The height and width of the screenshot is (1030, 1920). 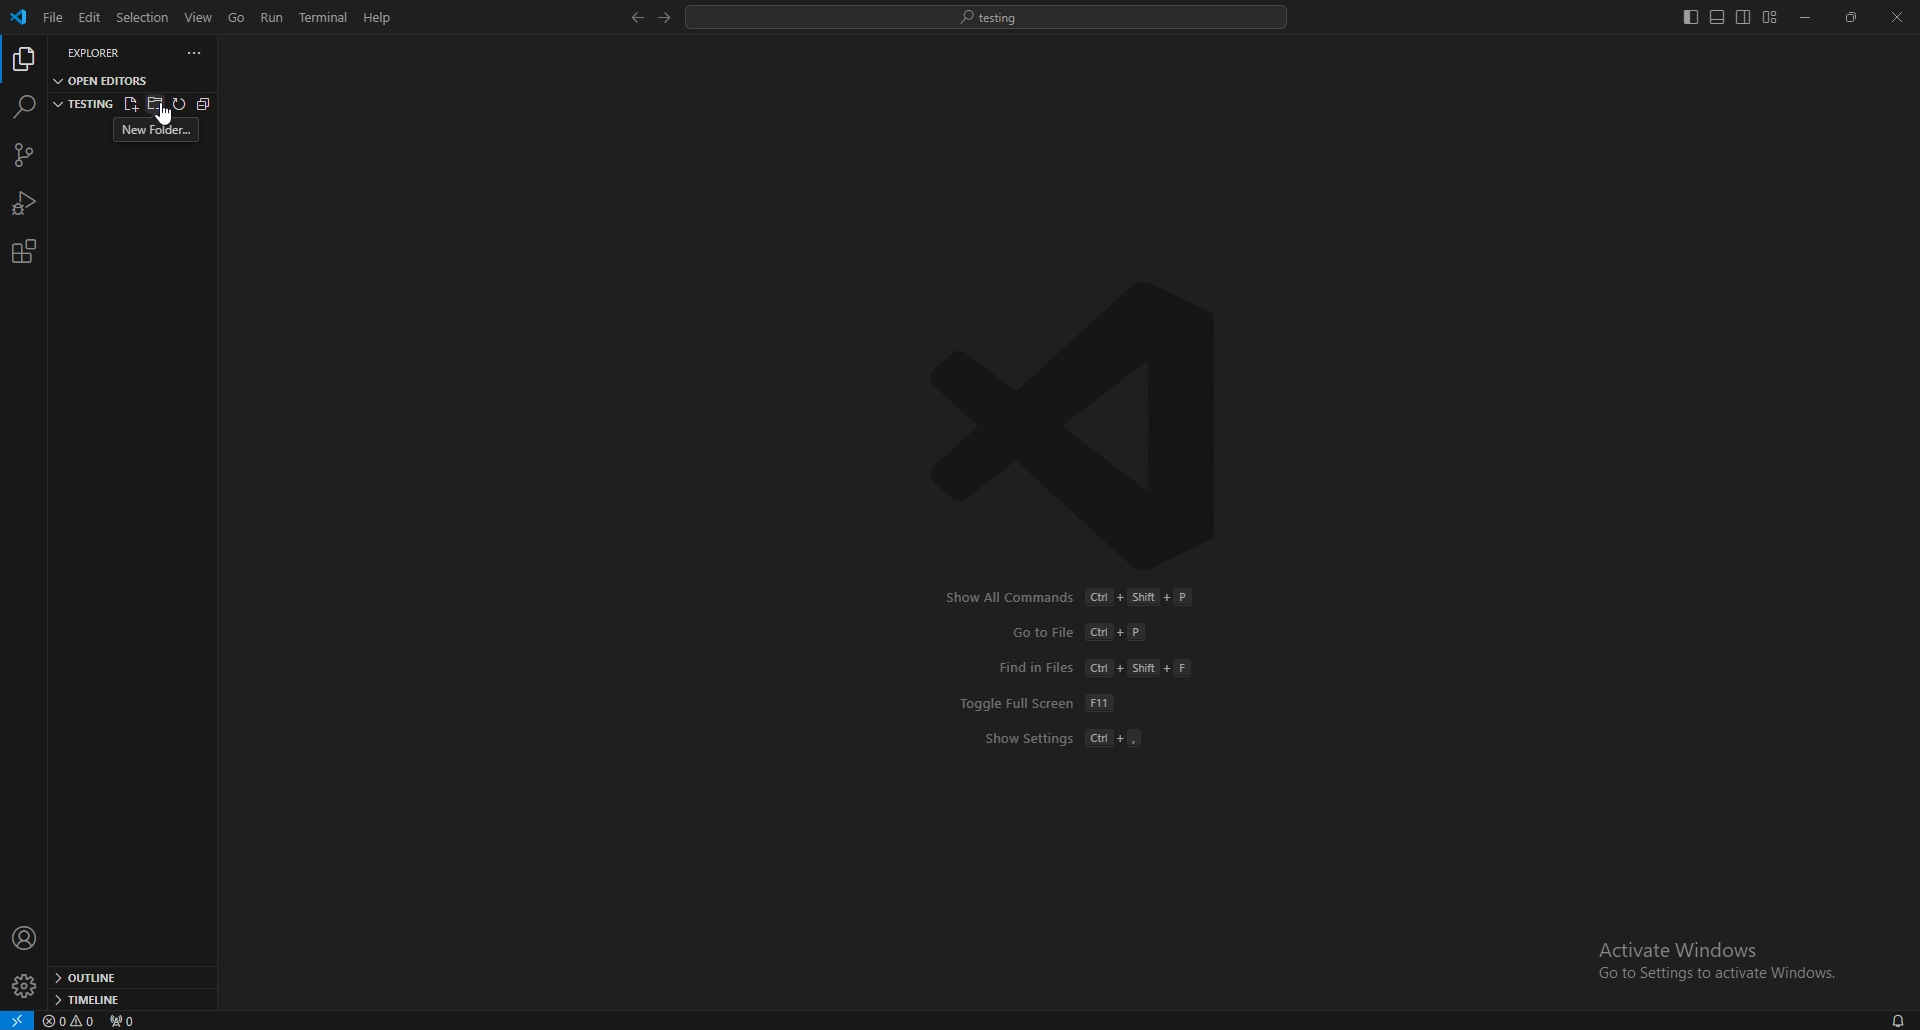 I want to click on errors, so click(x=71, y=1022).